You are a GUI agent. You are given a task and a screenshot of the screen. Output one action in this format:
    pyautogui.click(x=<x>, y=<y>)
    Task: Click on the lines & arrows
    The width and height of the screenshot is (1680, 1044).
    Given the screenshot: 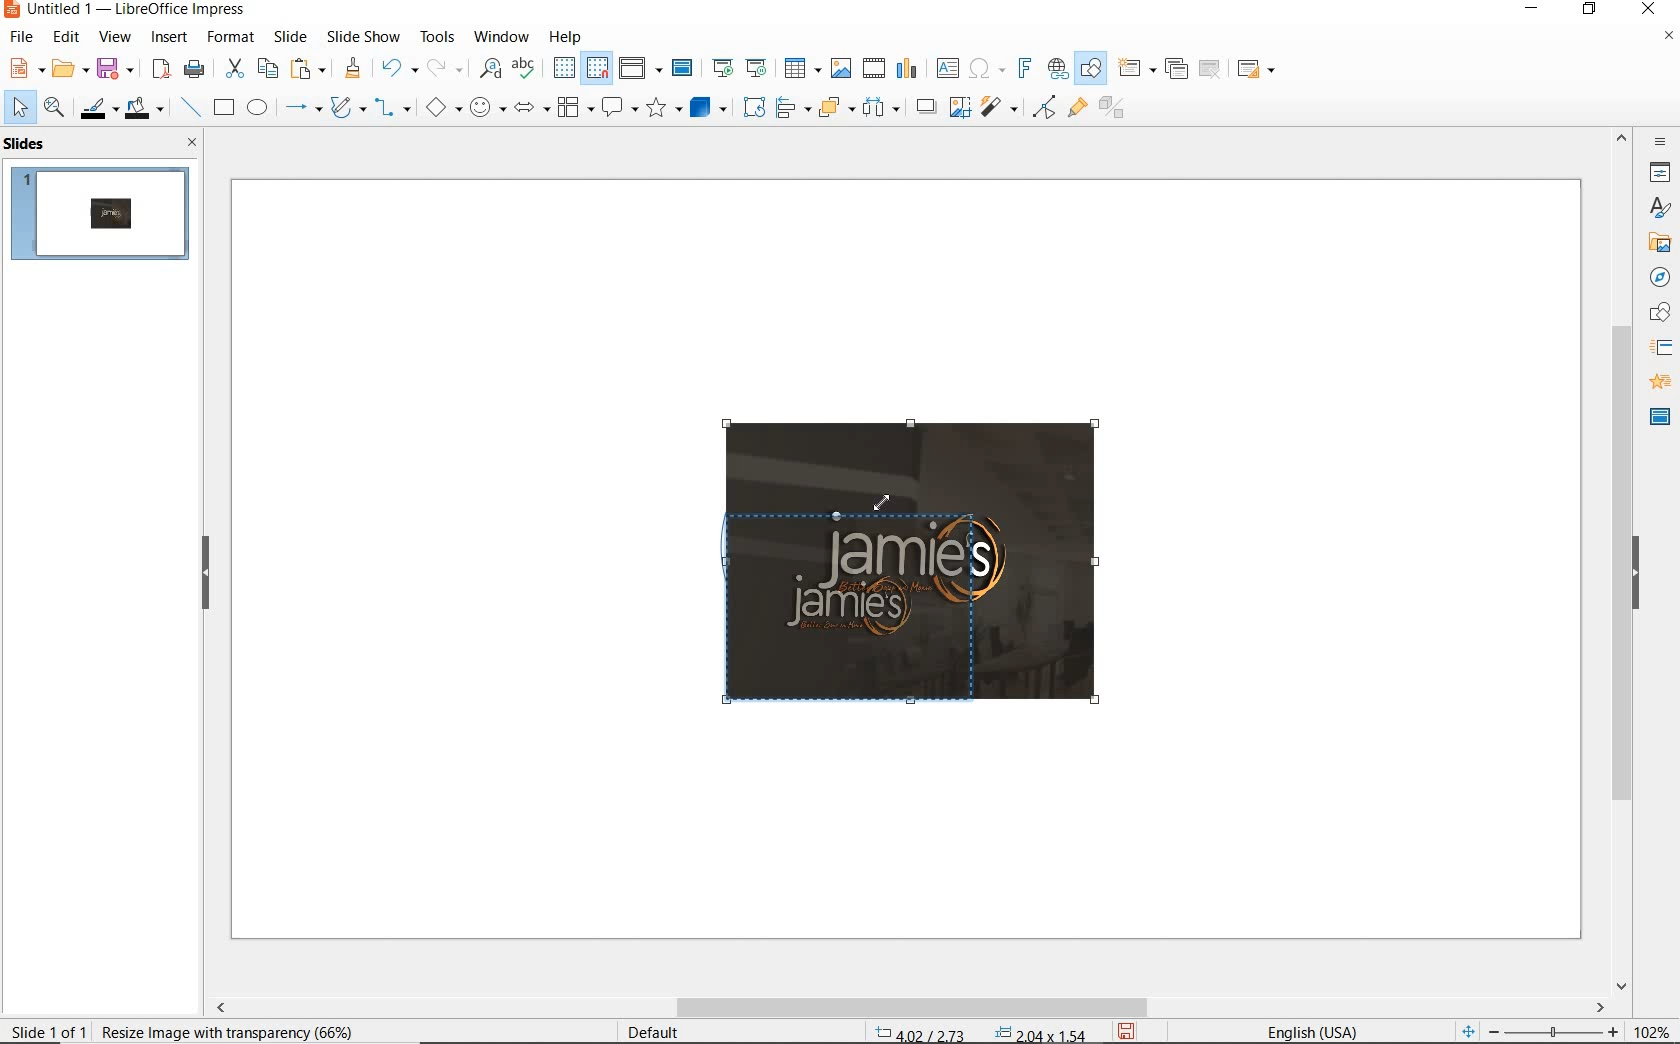 What is the action you would take?
    pyautogui.click(x=302, y=110)
    